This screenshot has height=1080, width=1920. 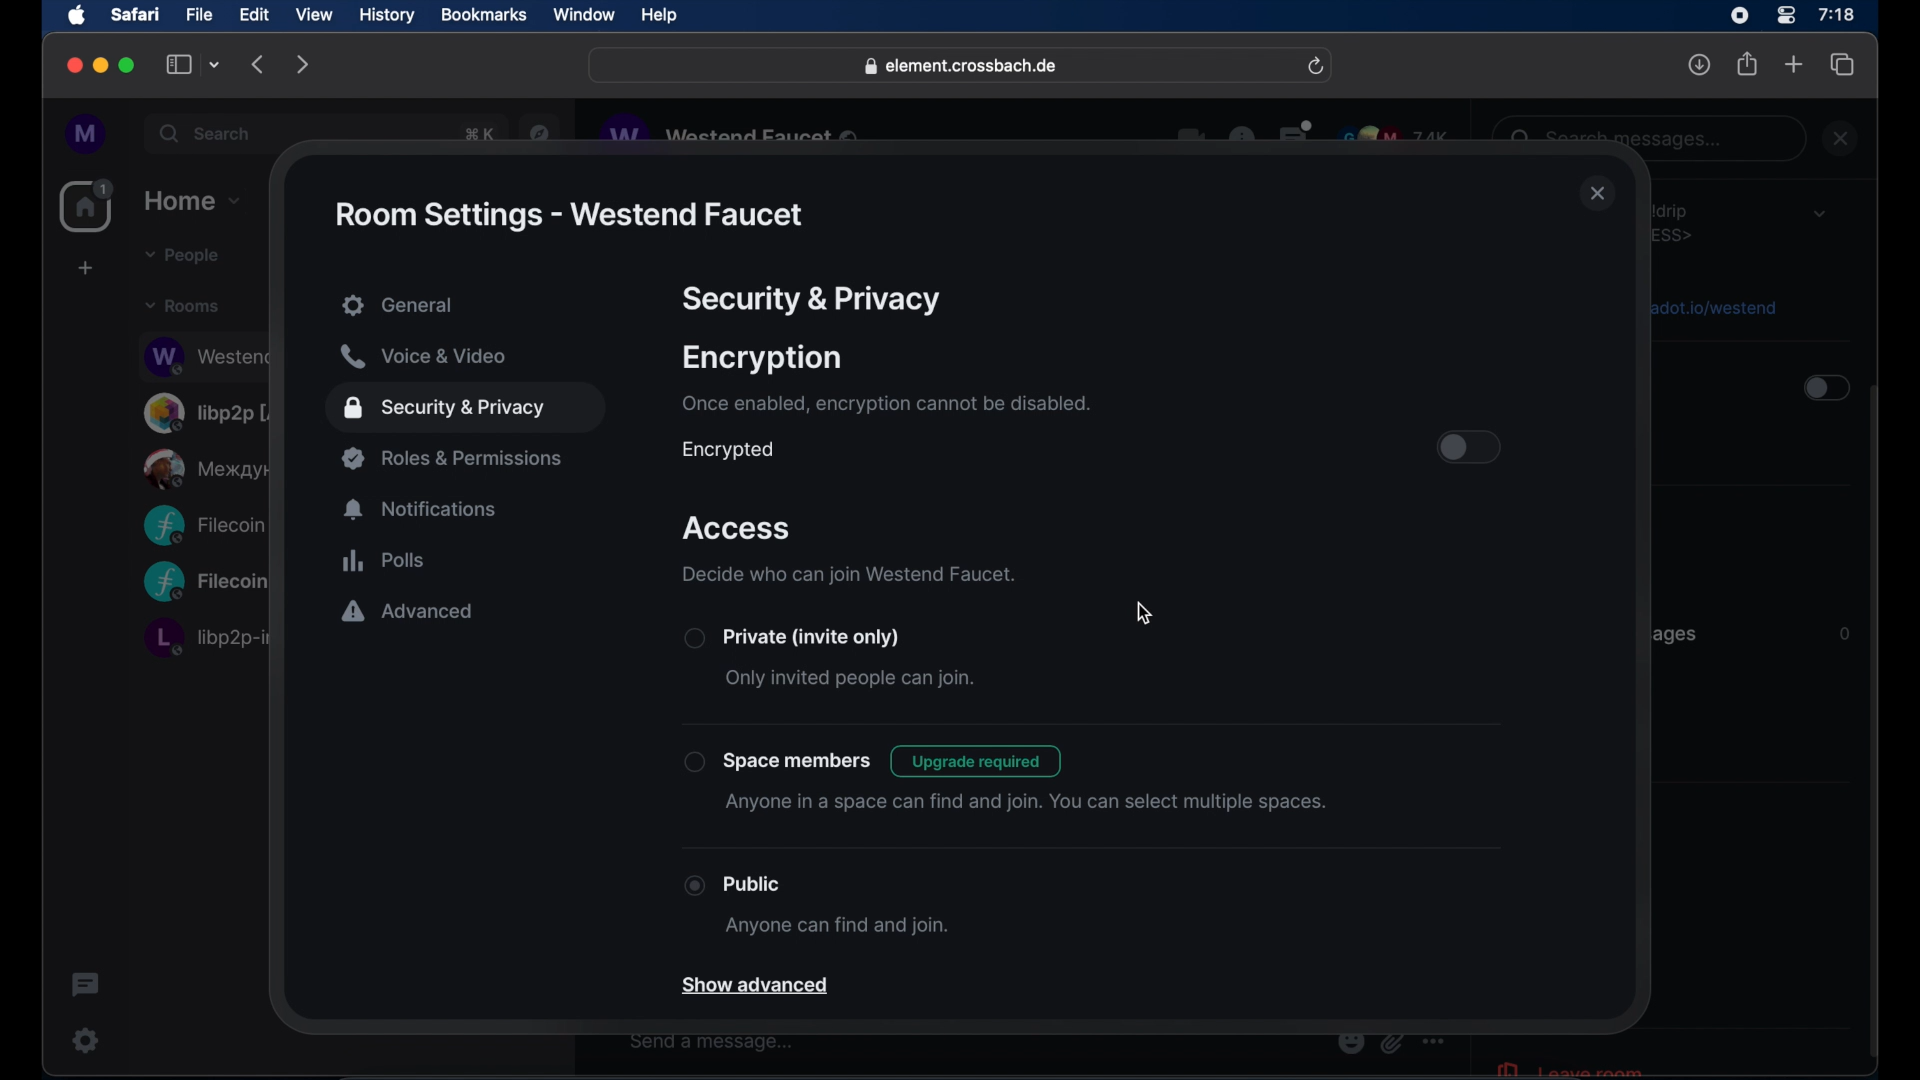 What do you see at coordinates (1313, 135) in the screenshot?
I see `obscure icons` at bounding box center [1313, 135].